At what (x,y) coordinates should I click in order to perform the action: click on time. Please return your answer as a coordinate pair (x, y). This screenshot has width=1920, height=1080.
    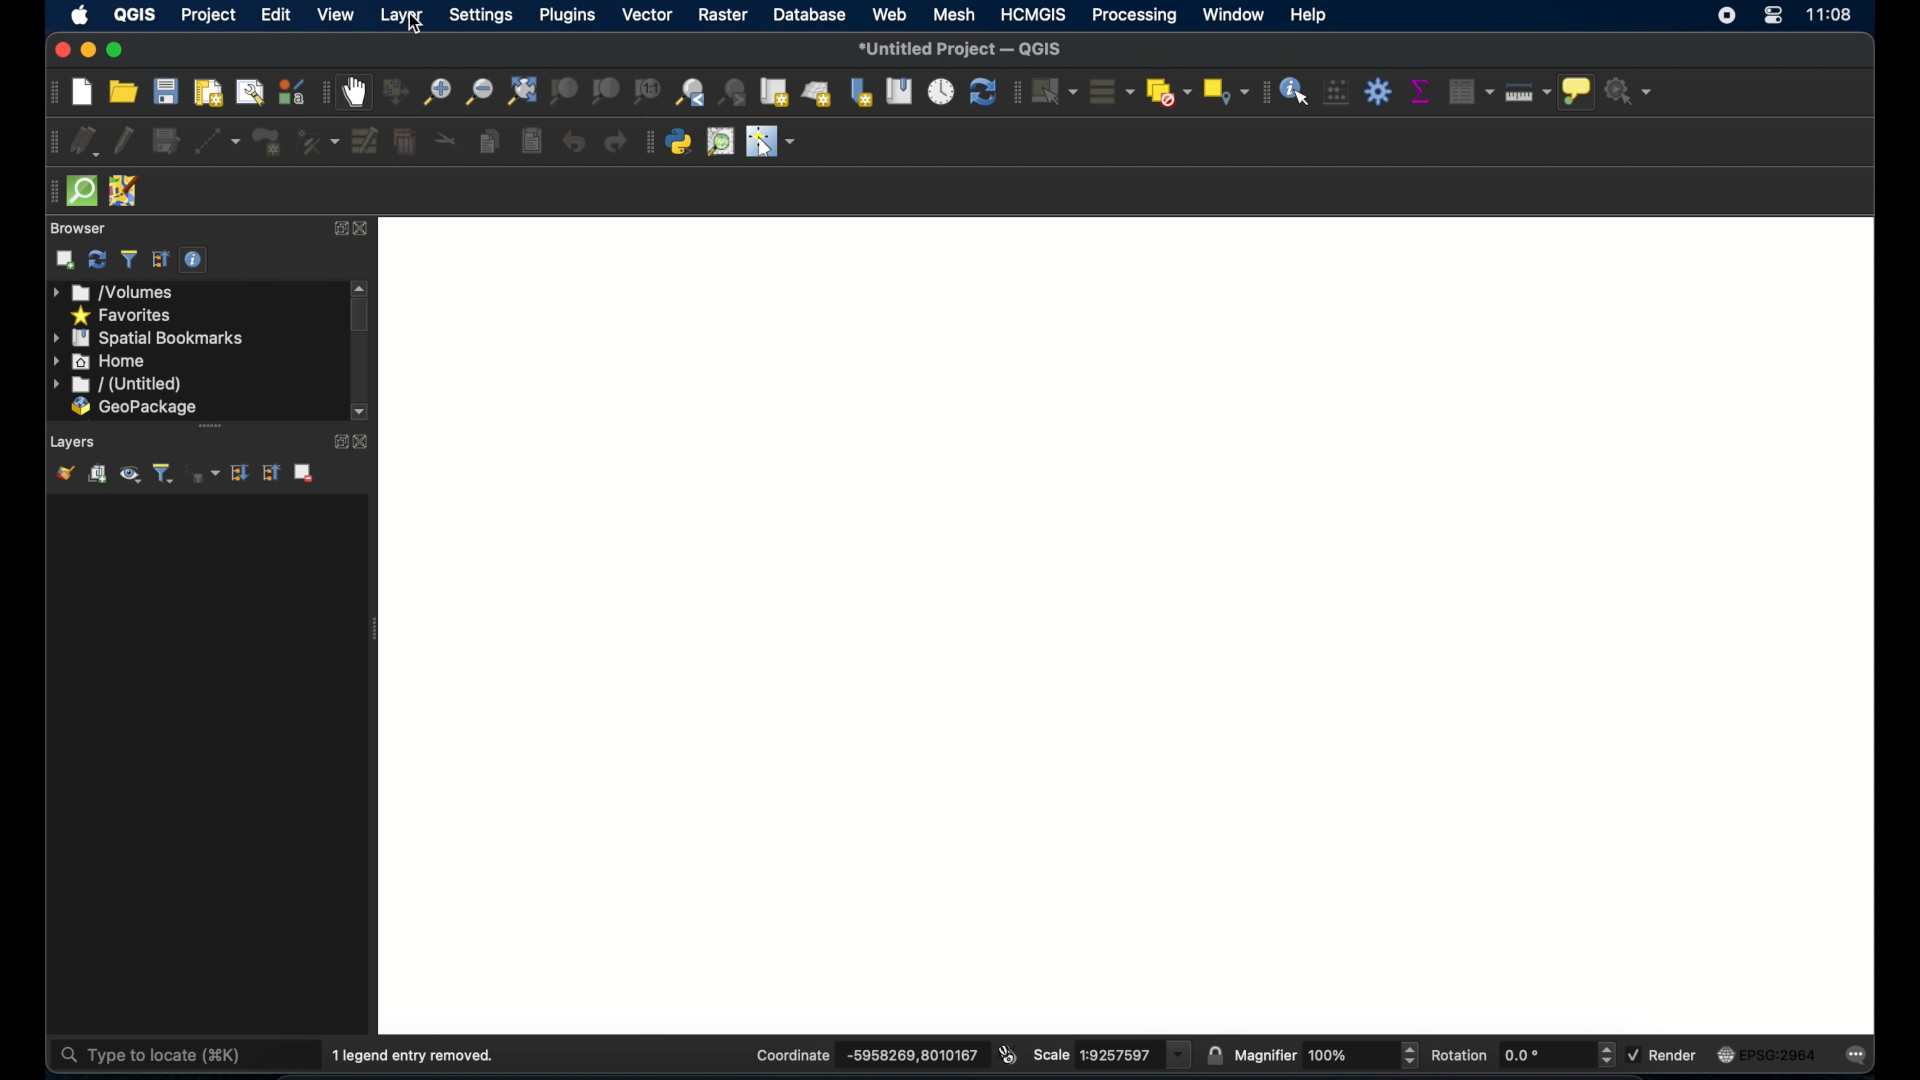
    Looking at the image, I should click on (1831, 17).